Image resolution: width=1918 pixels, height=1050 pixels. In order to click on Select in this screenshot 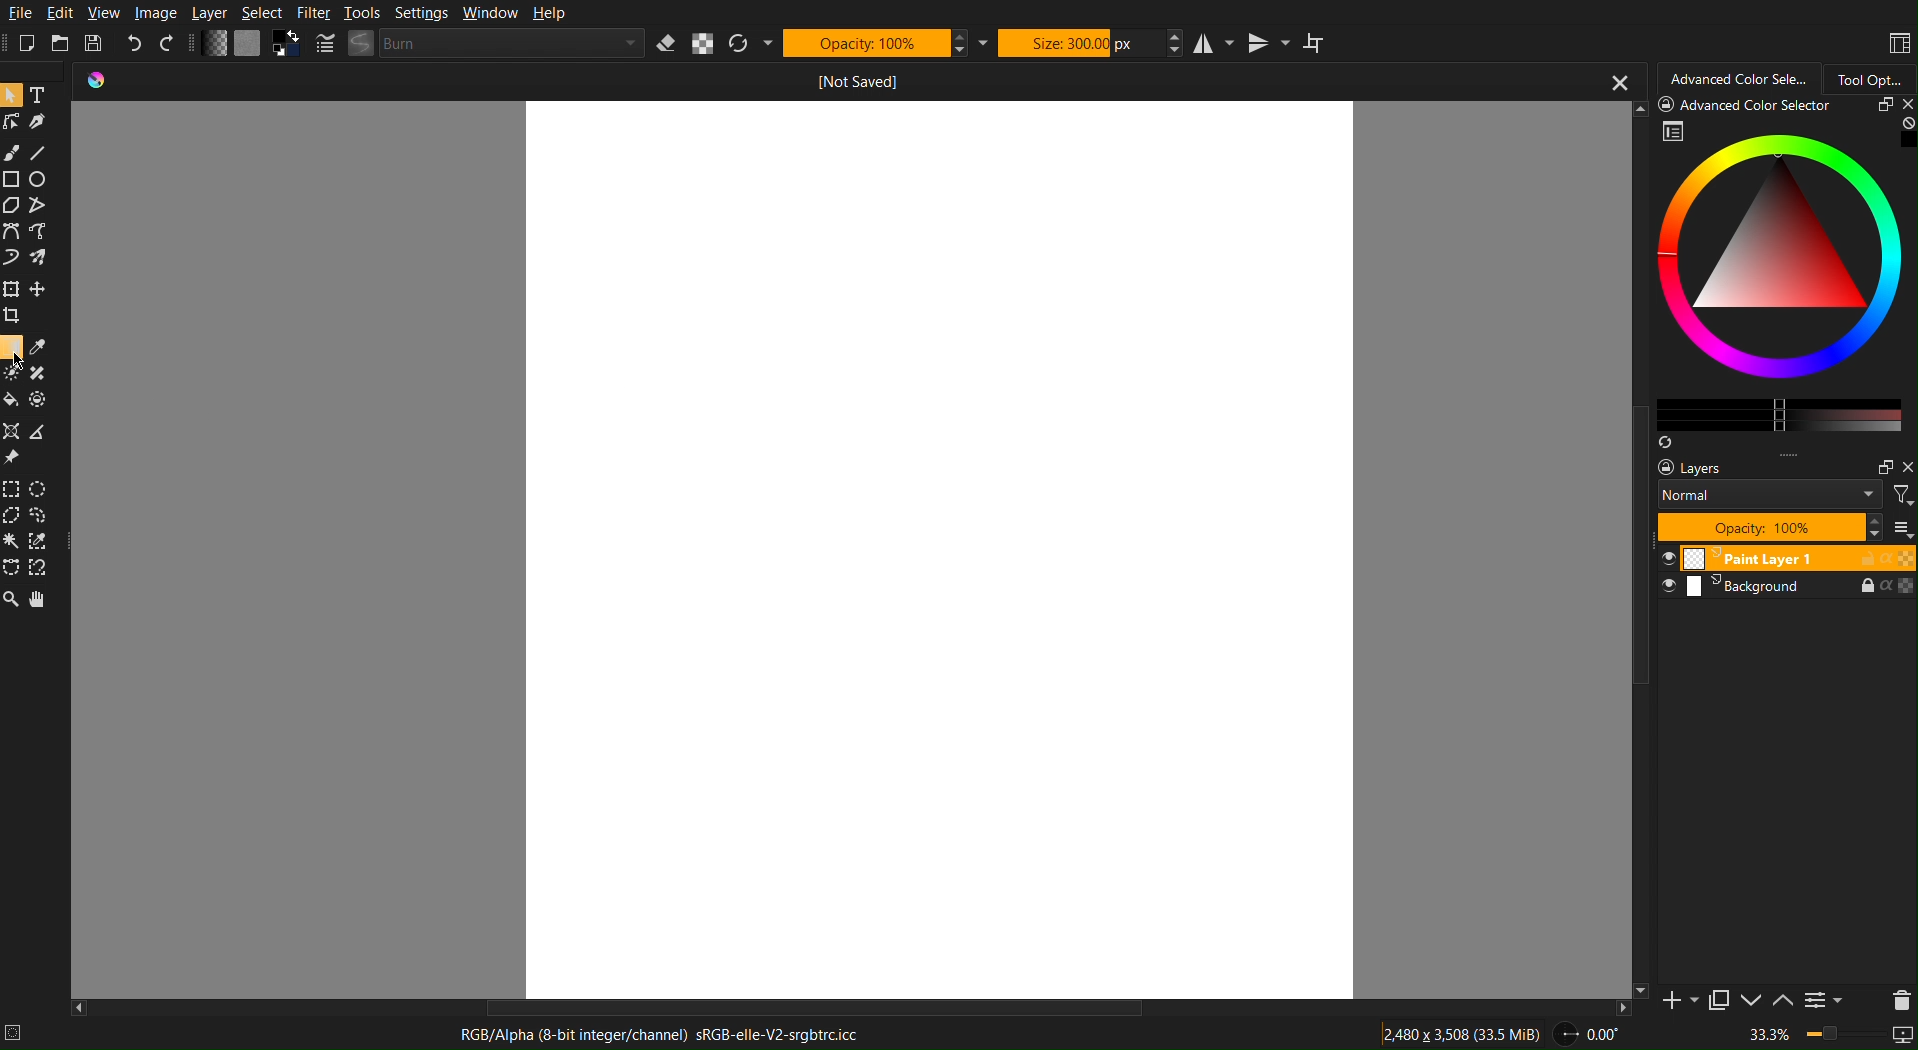, I will do `click(262, 13)`.